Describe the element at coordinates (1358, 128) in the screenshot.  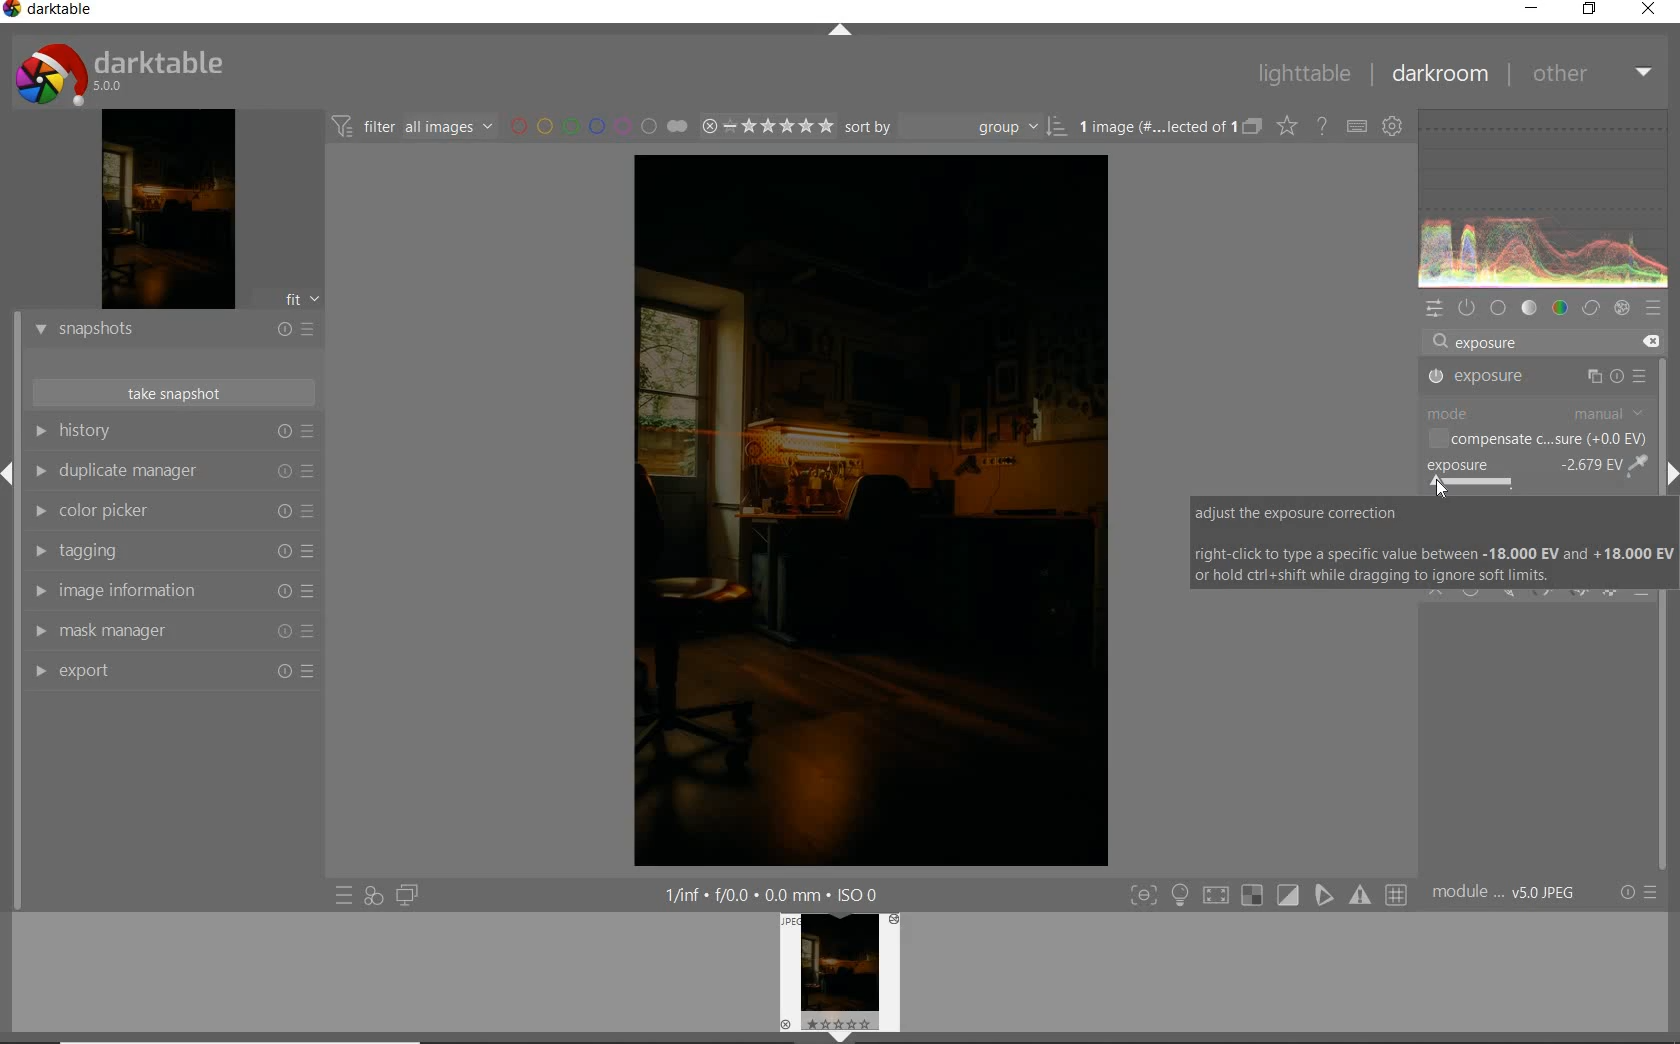
I see `set keyboard shortcuts` at that location.